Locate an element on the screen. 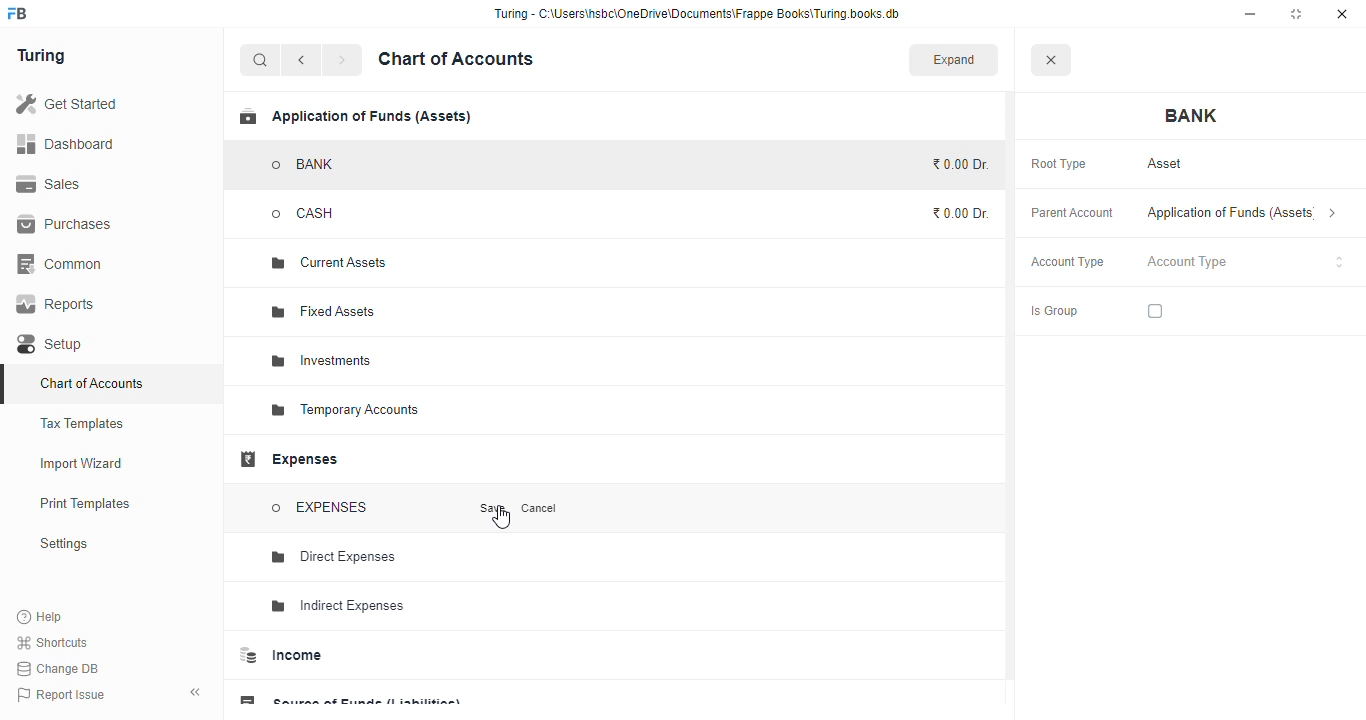 This screenshot has height=720, width=1366. ₹0.00 Dr. is located at coordinates (961, 164).